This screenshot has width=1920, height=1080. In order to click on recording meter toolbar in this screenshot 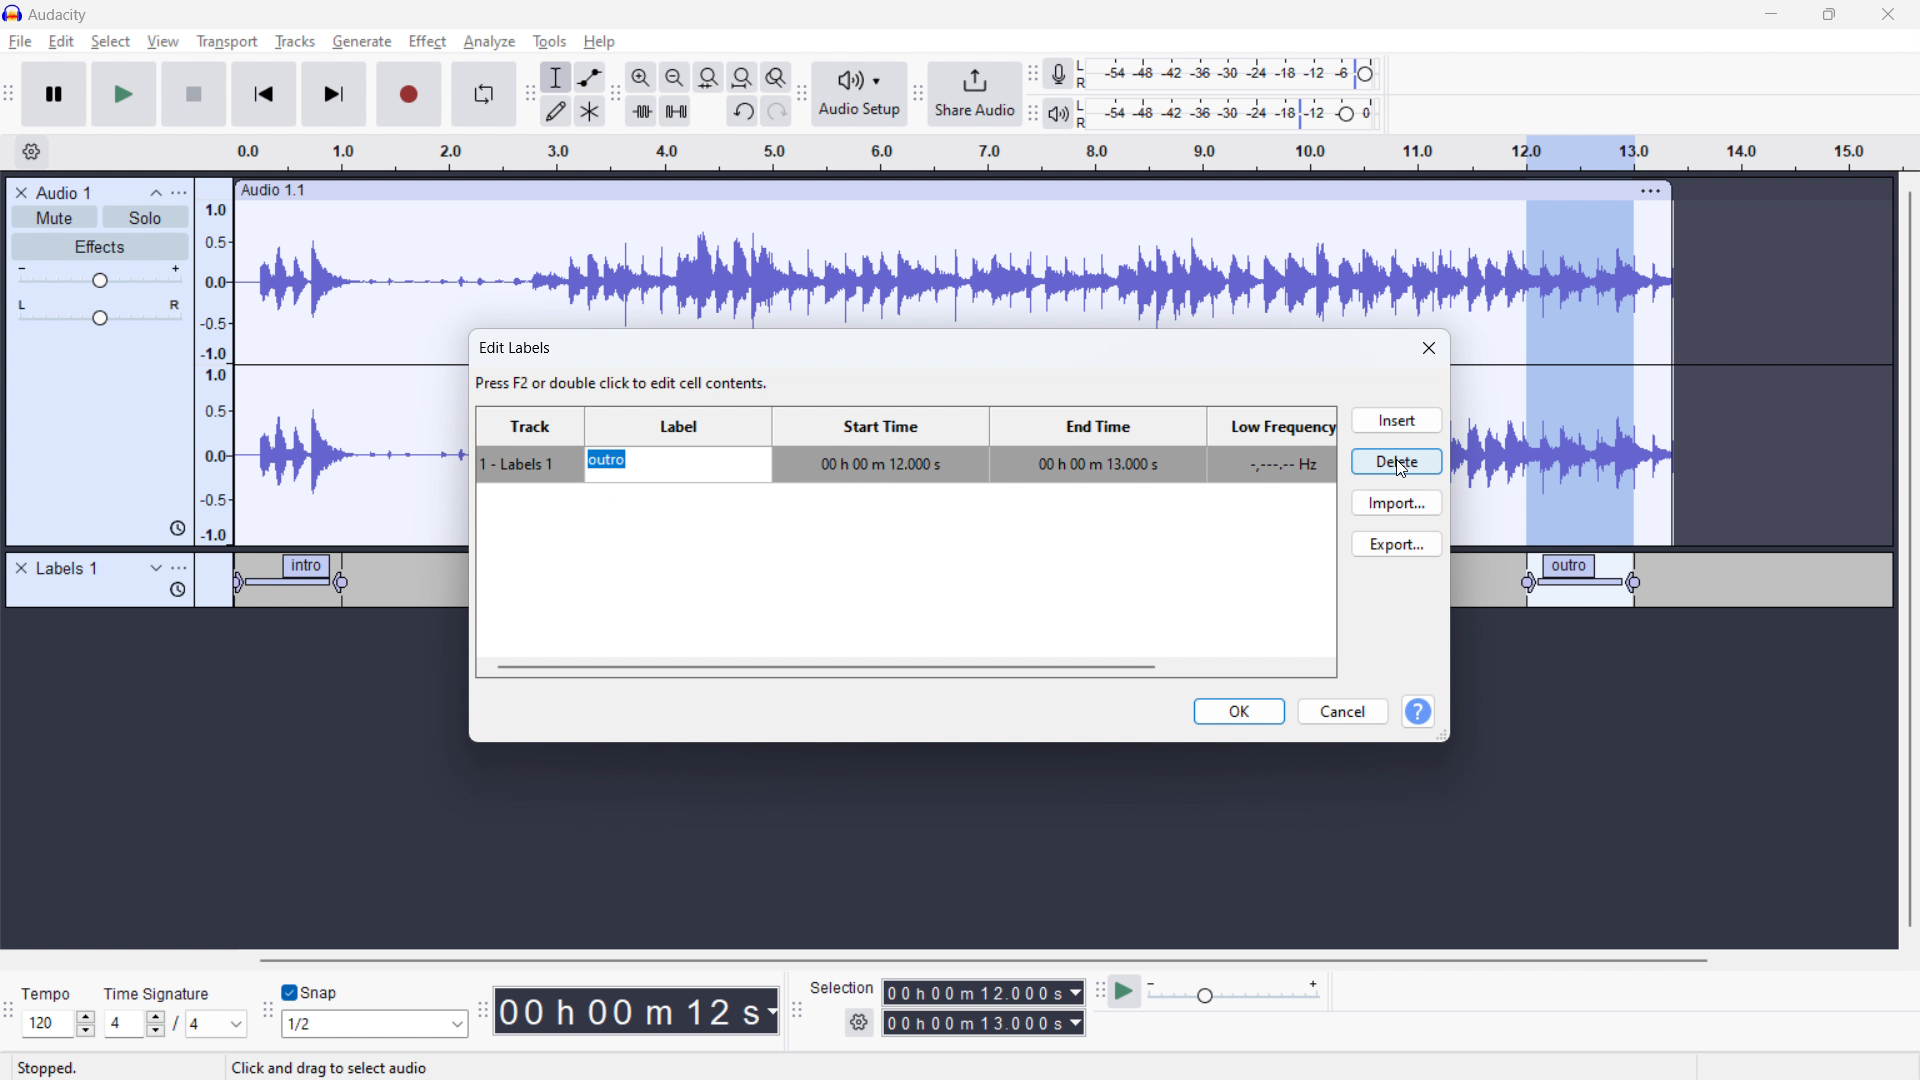, I will do `click(1033, 76)`.